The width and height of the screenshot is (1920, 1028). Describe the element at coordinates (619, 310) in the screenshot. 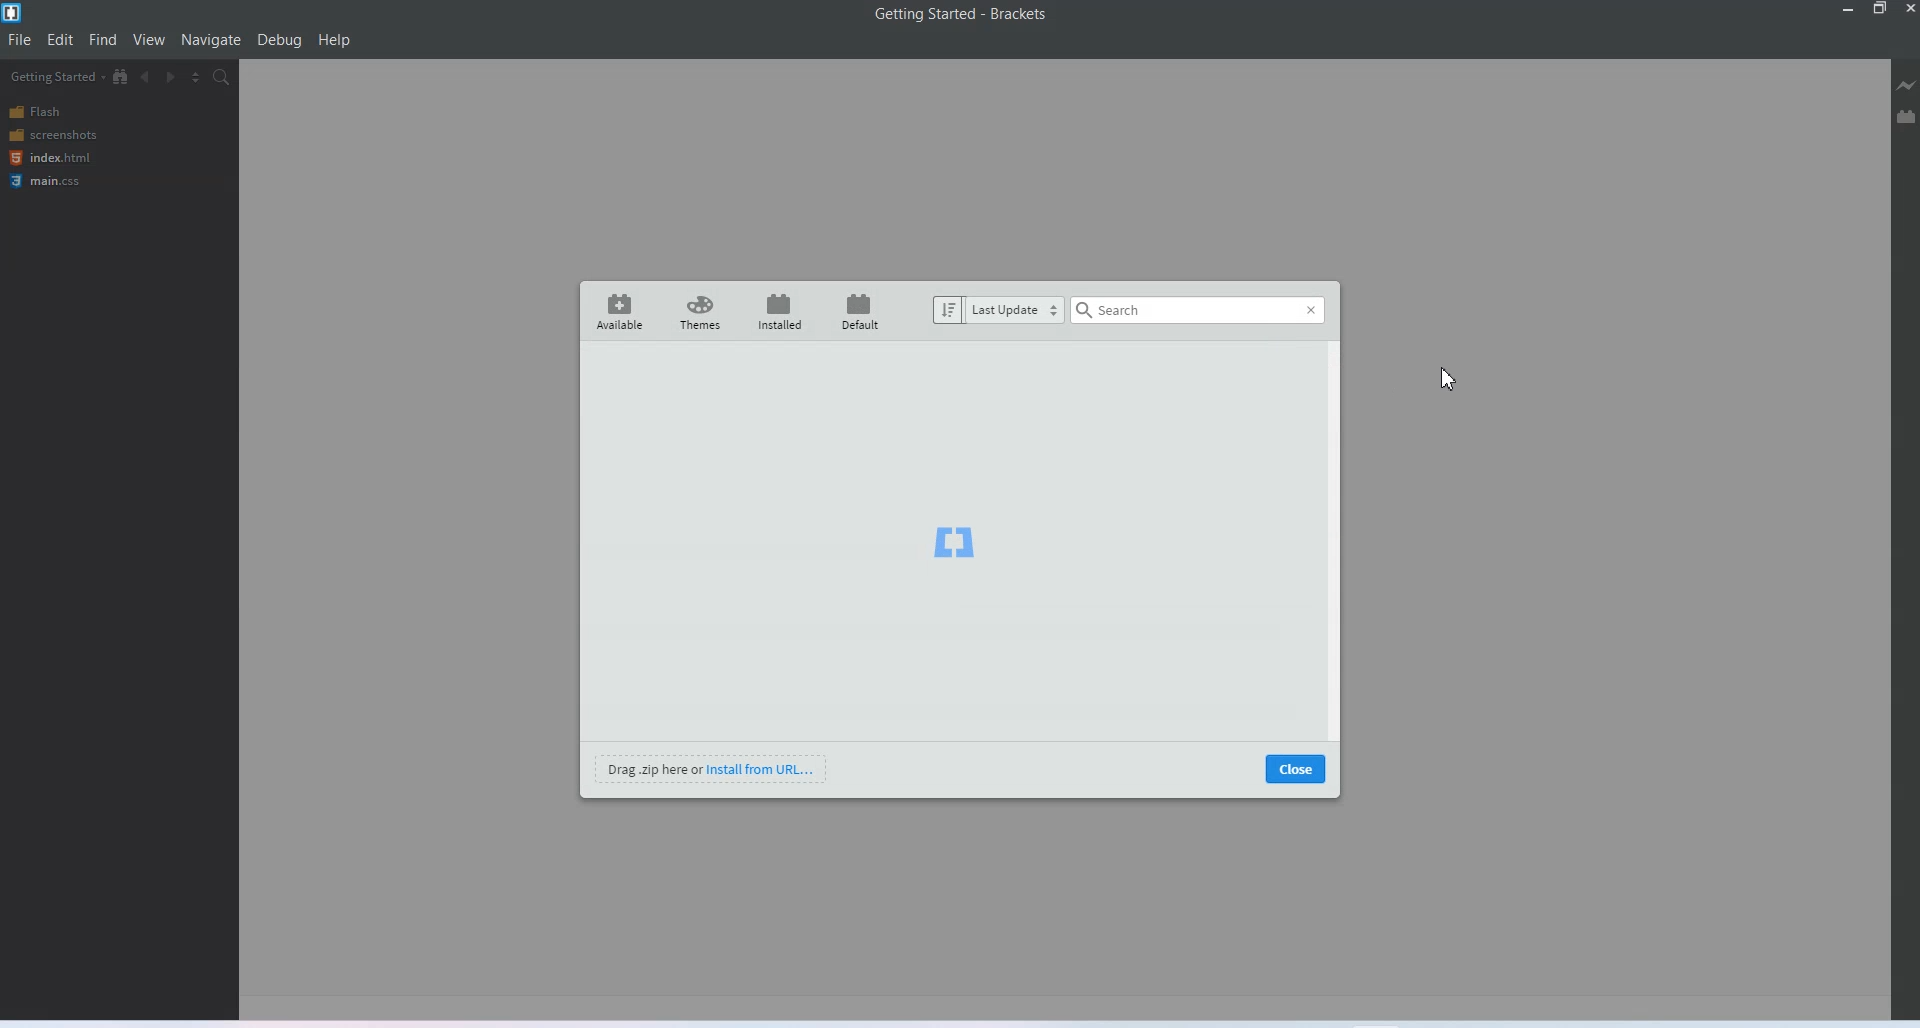

I see `Available` at that location.